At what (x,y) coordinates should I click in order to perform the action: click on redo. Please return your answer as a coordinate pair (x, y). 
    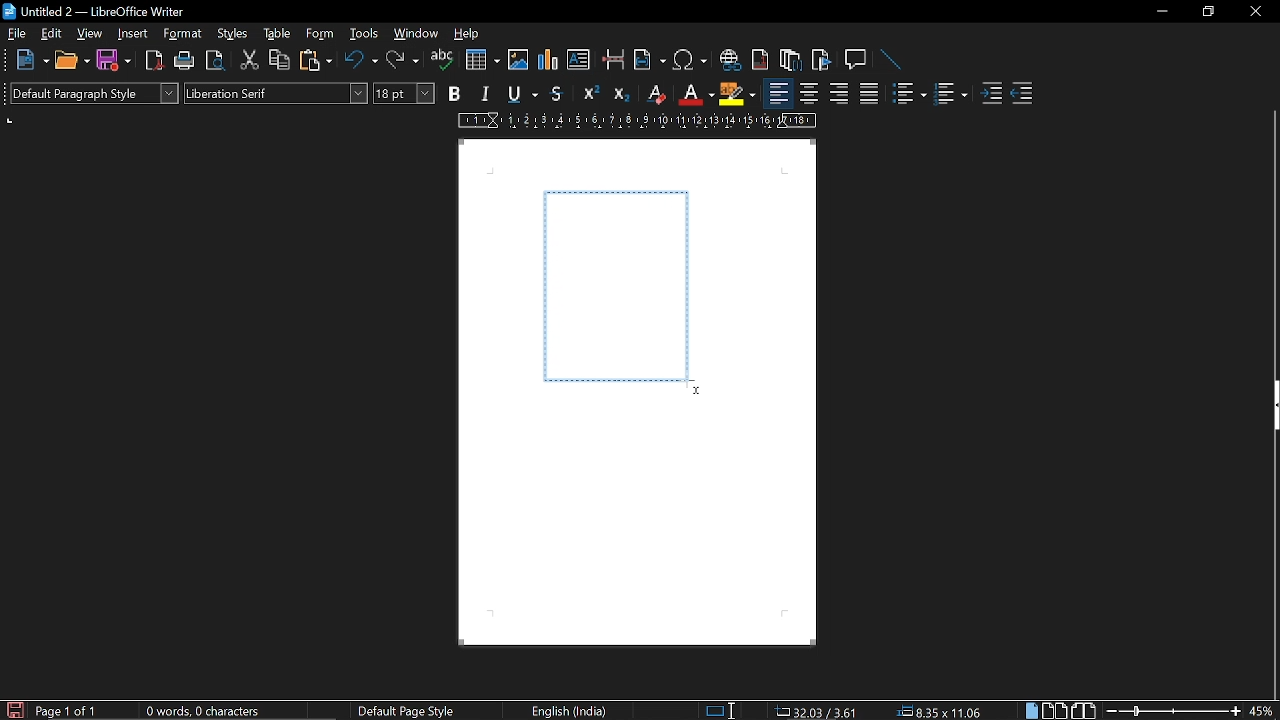
    Looking at the image, I should click on (402, 62).